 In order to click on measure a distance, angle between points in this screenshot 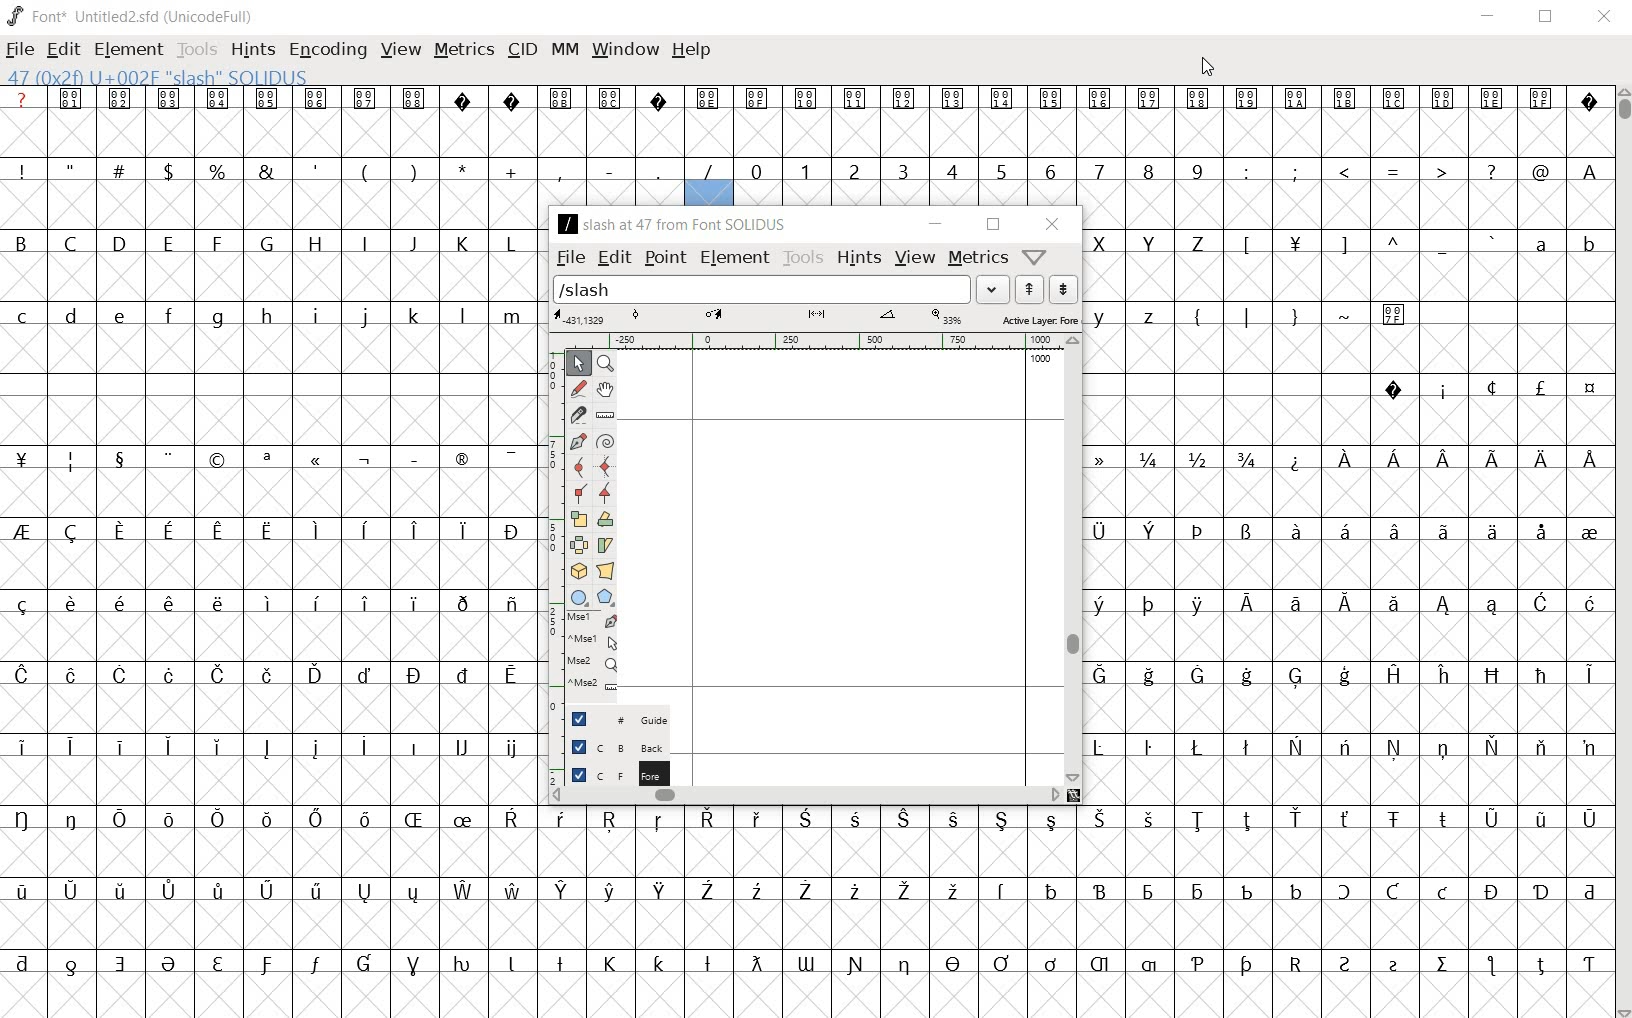, I will do `click(605, 415)`.